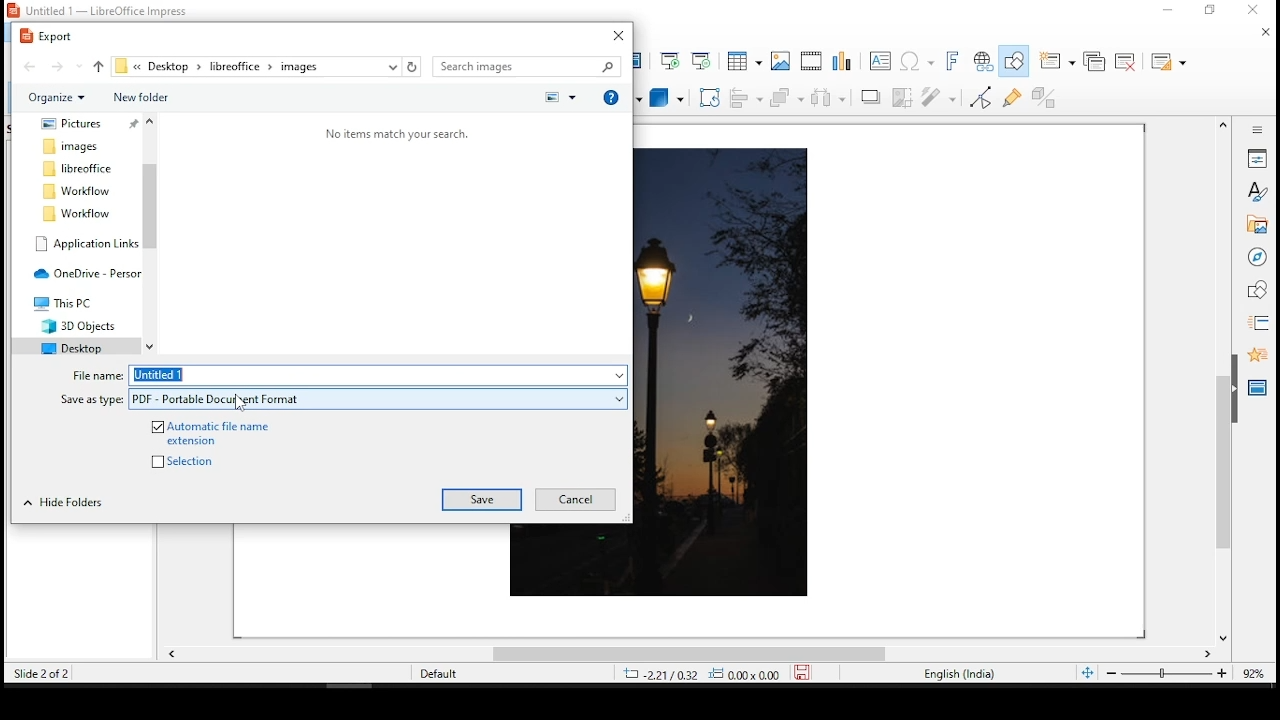  I want to click on folder, so click(70, 346).